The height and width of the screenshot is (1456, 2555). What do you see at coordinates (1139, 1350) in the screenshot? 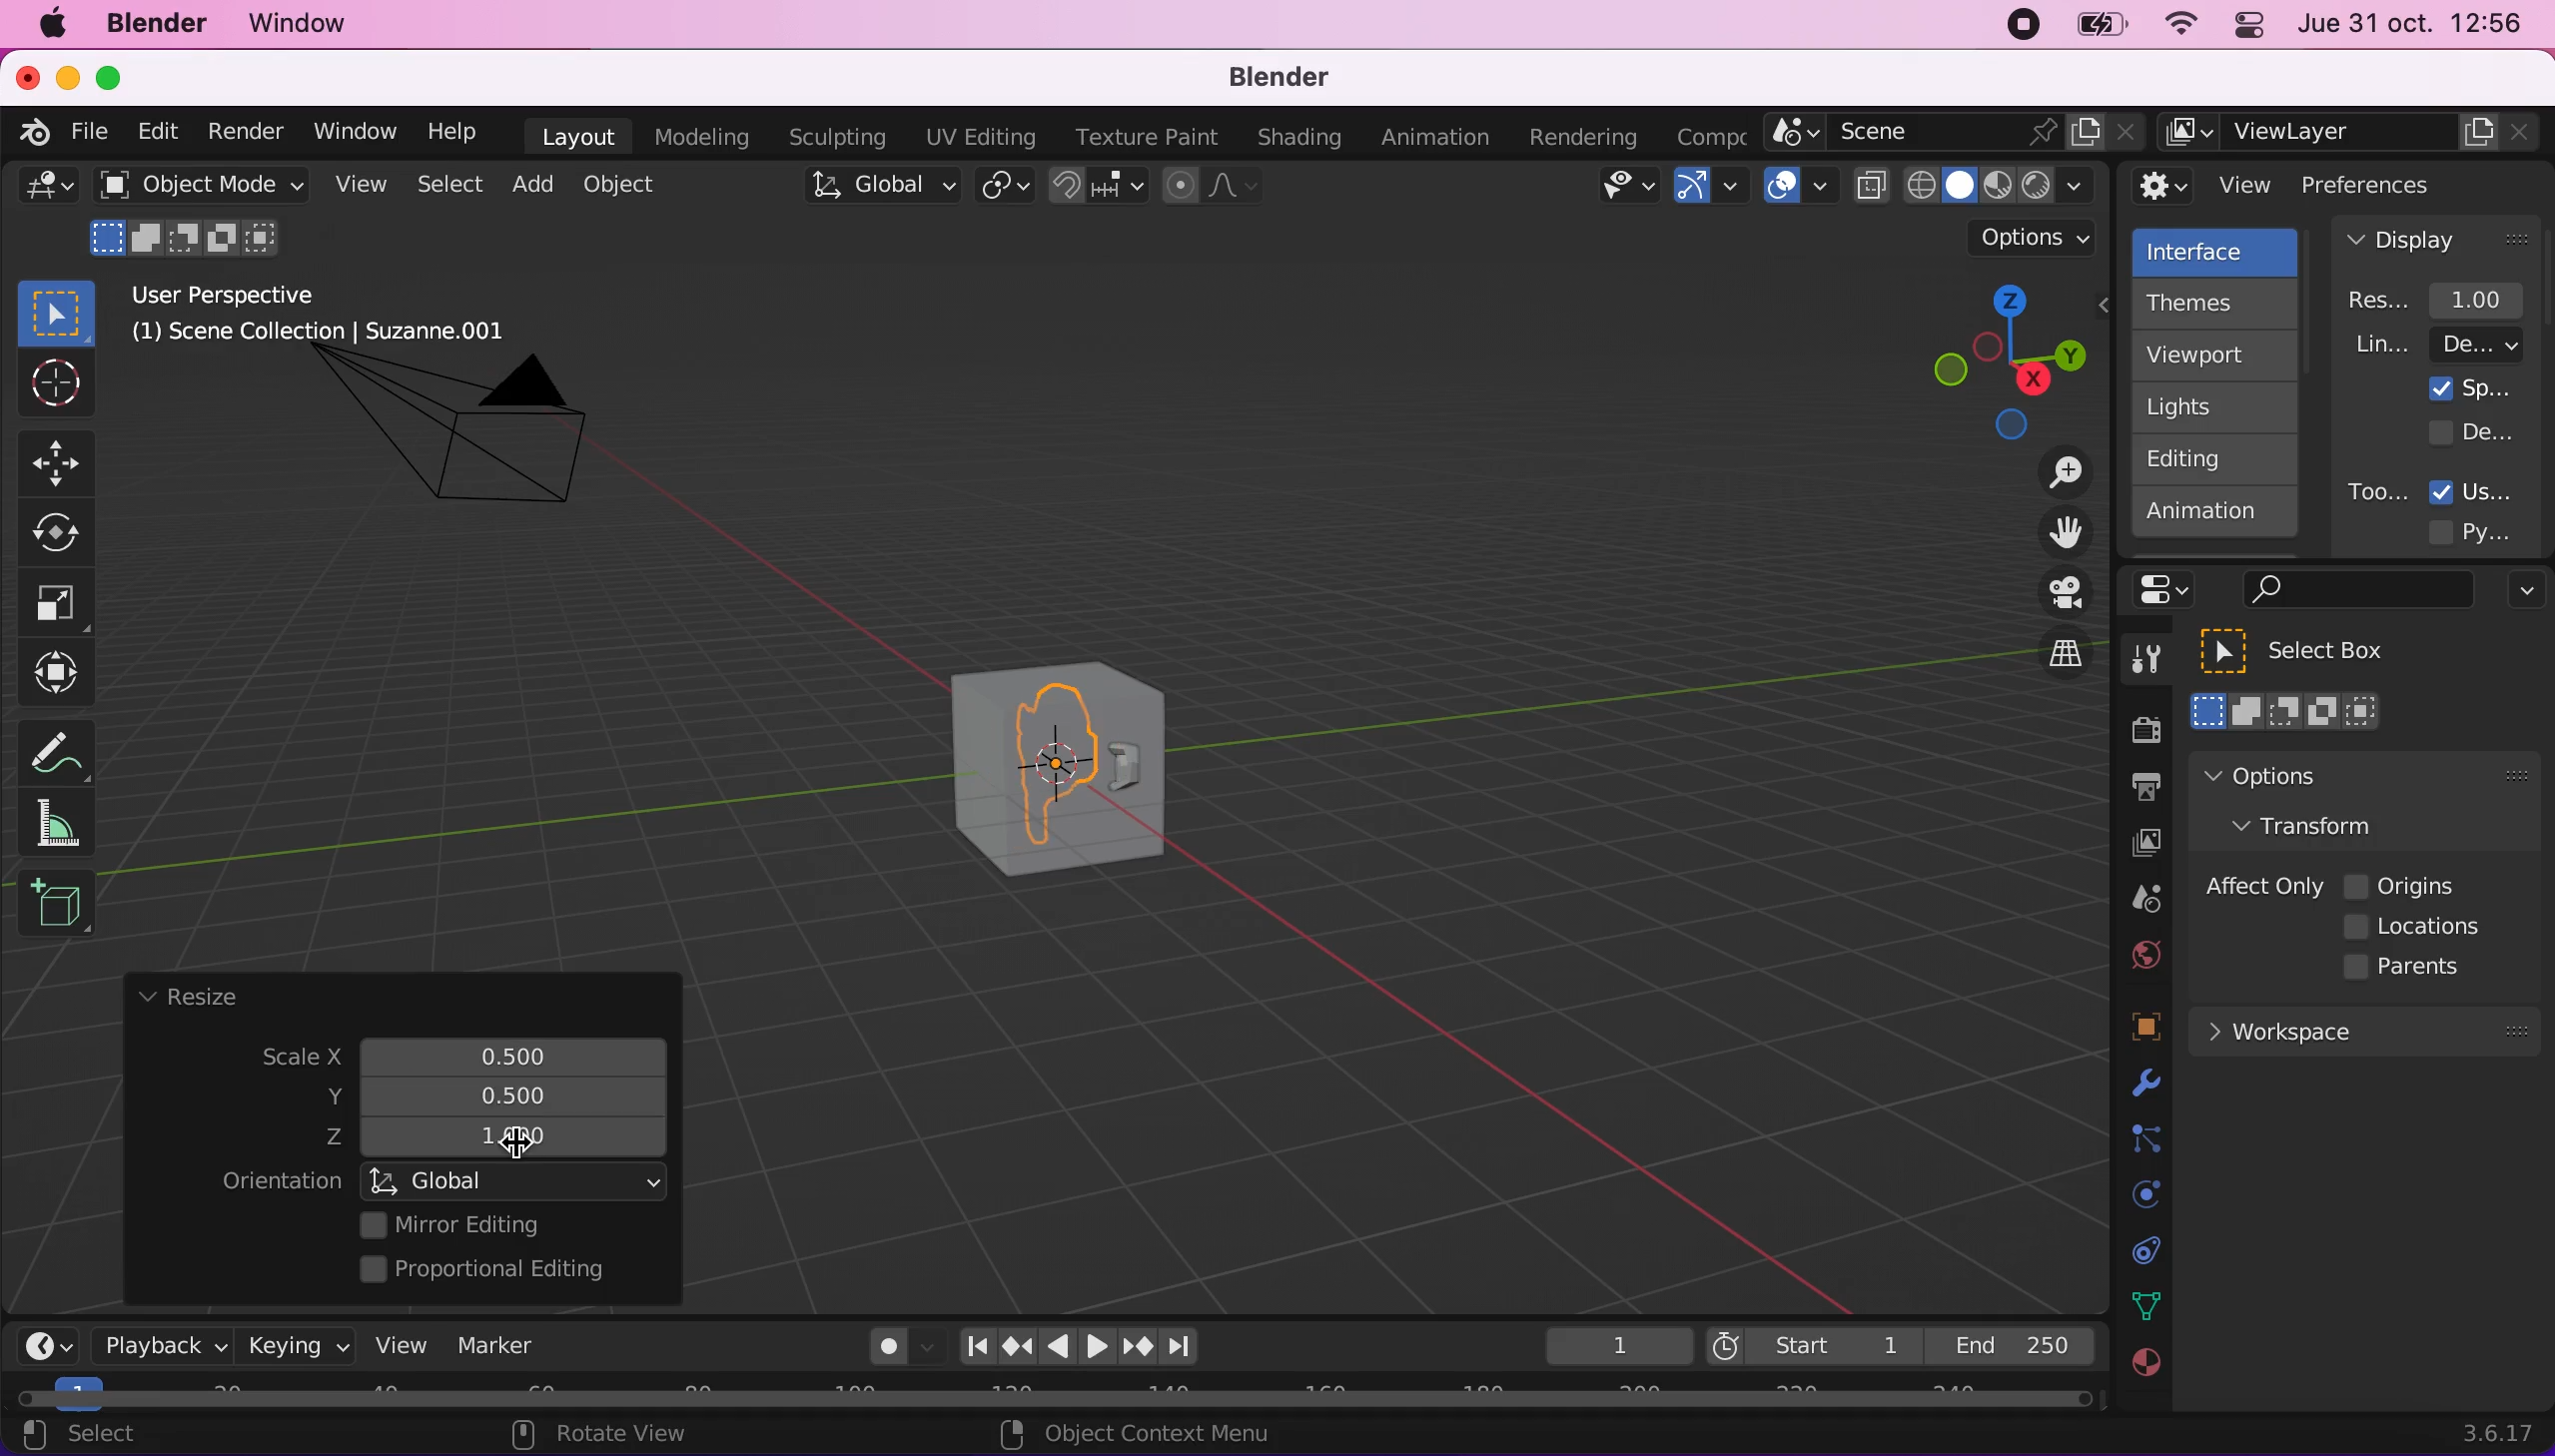
I see `jump to keyframe` at bounding box center [1139, 1350].